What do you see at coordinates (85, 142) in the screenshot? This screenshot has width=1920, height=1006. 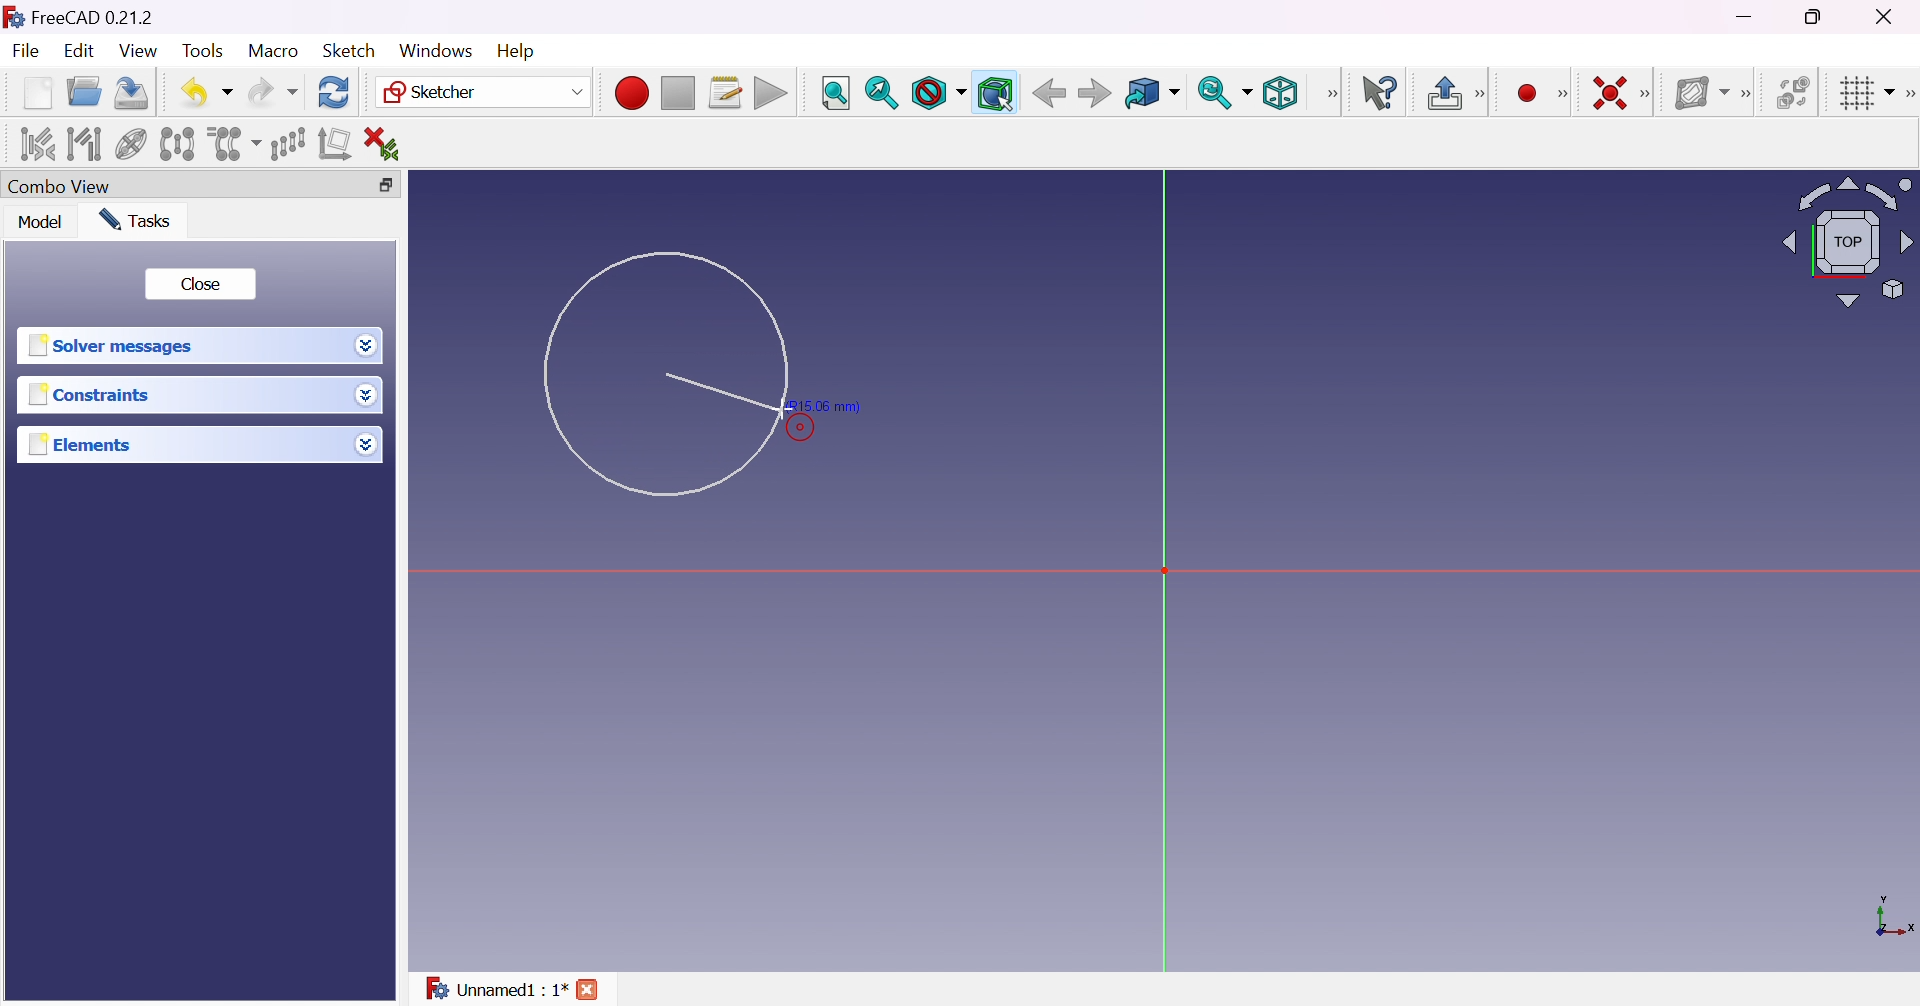 I see `Select associated geometry` at bounding box center [85, 142].